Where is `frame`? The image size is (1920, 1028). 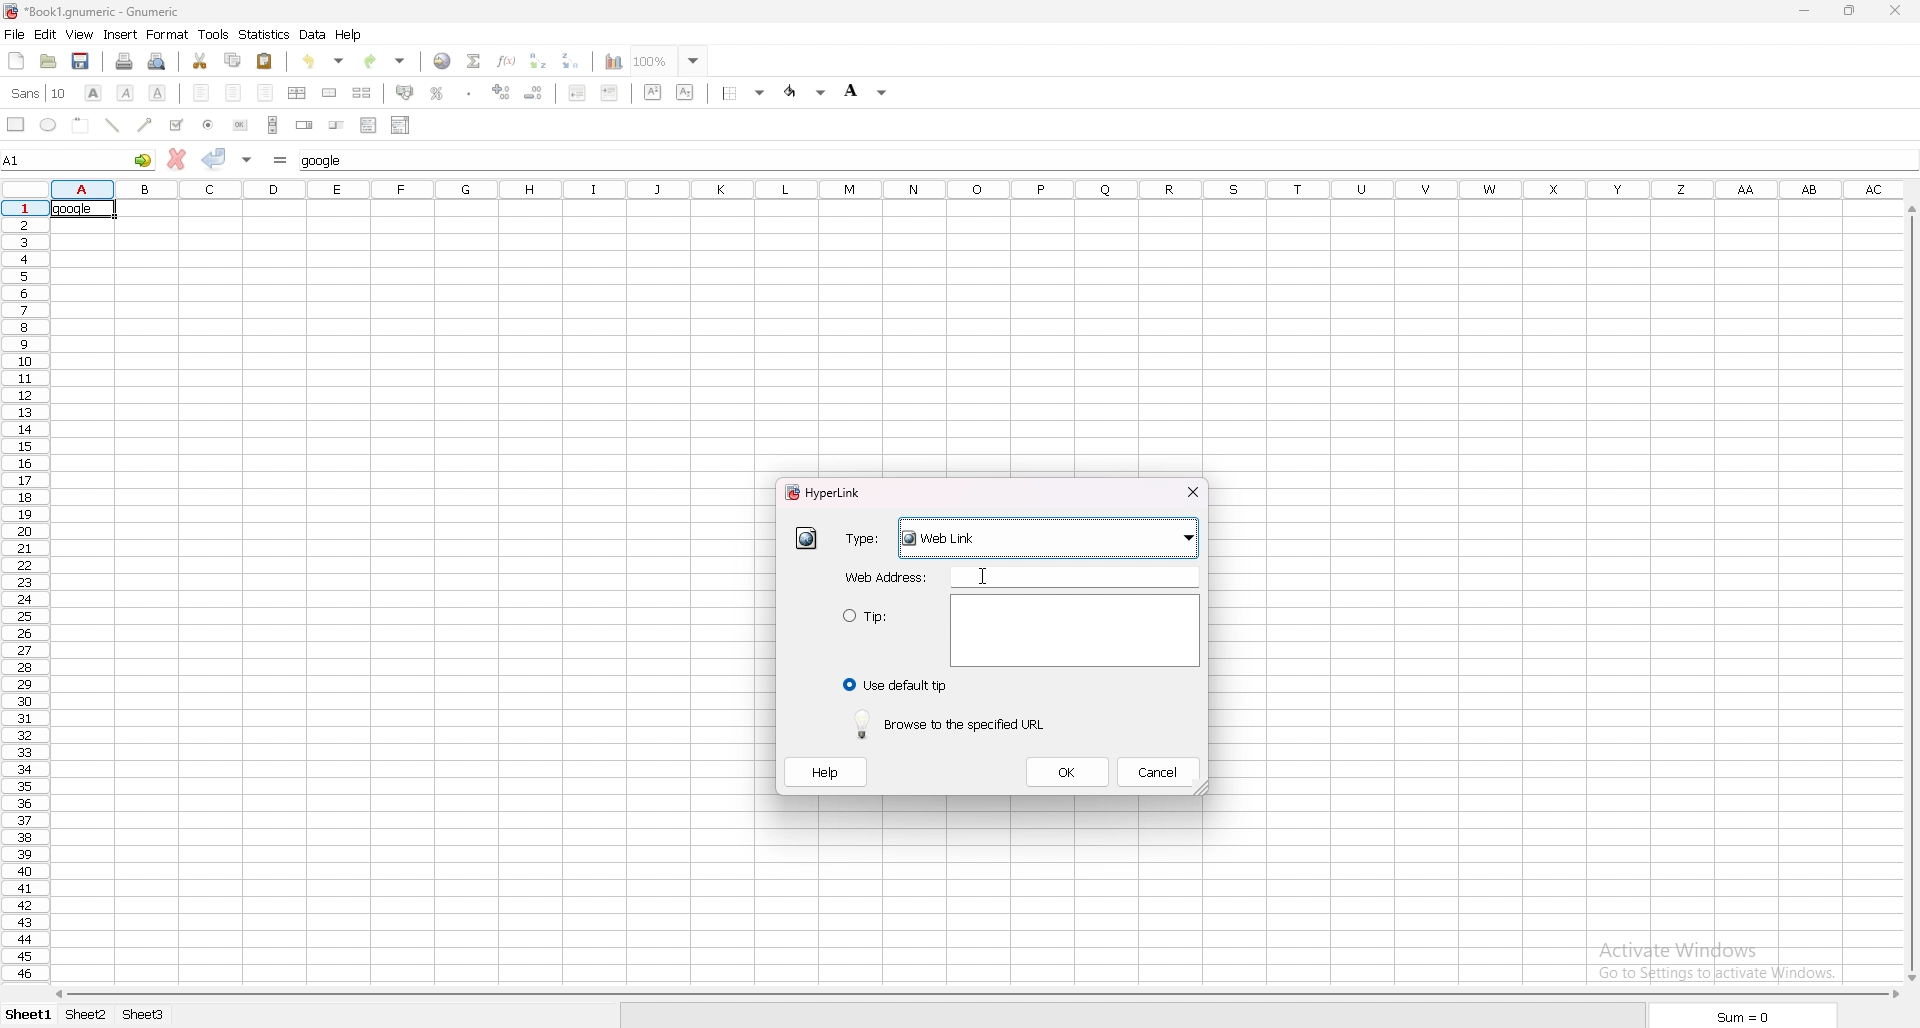 frame is located at coordinates (83, 124).